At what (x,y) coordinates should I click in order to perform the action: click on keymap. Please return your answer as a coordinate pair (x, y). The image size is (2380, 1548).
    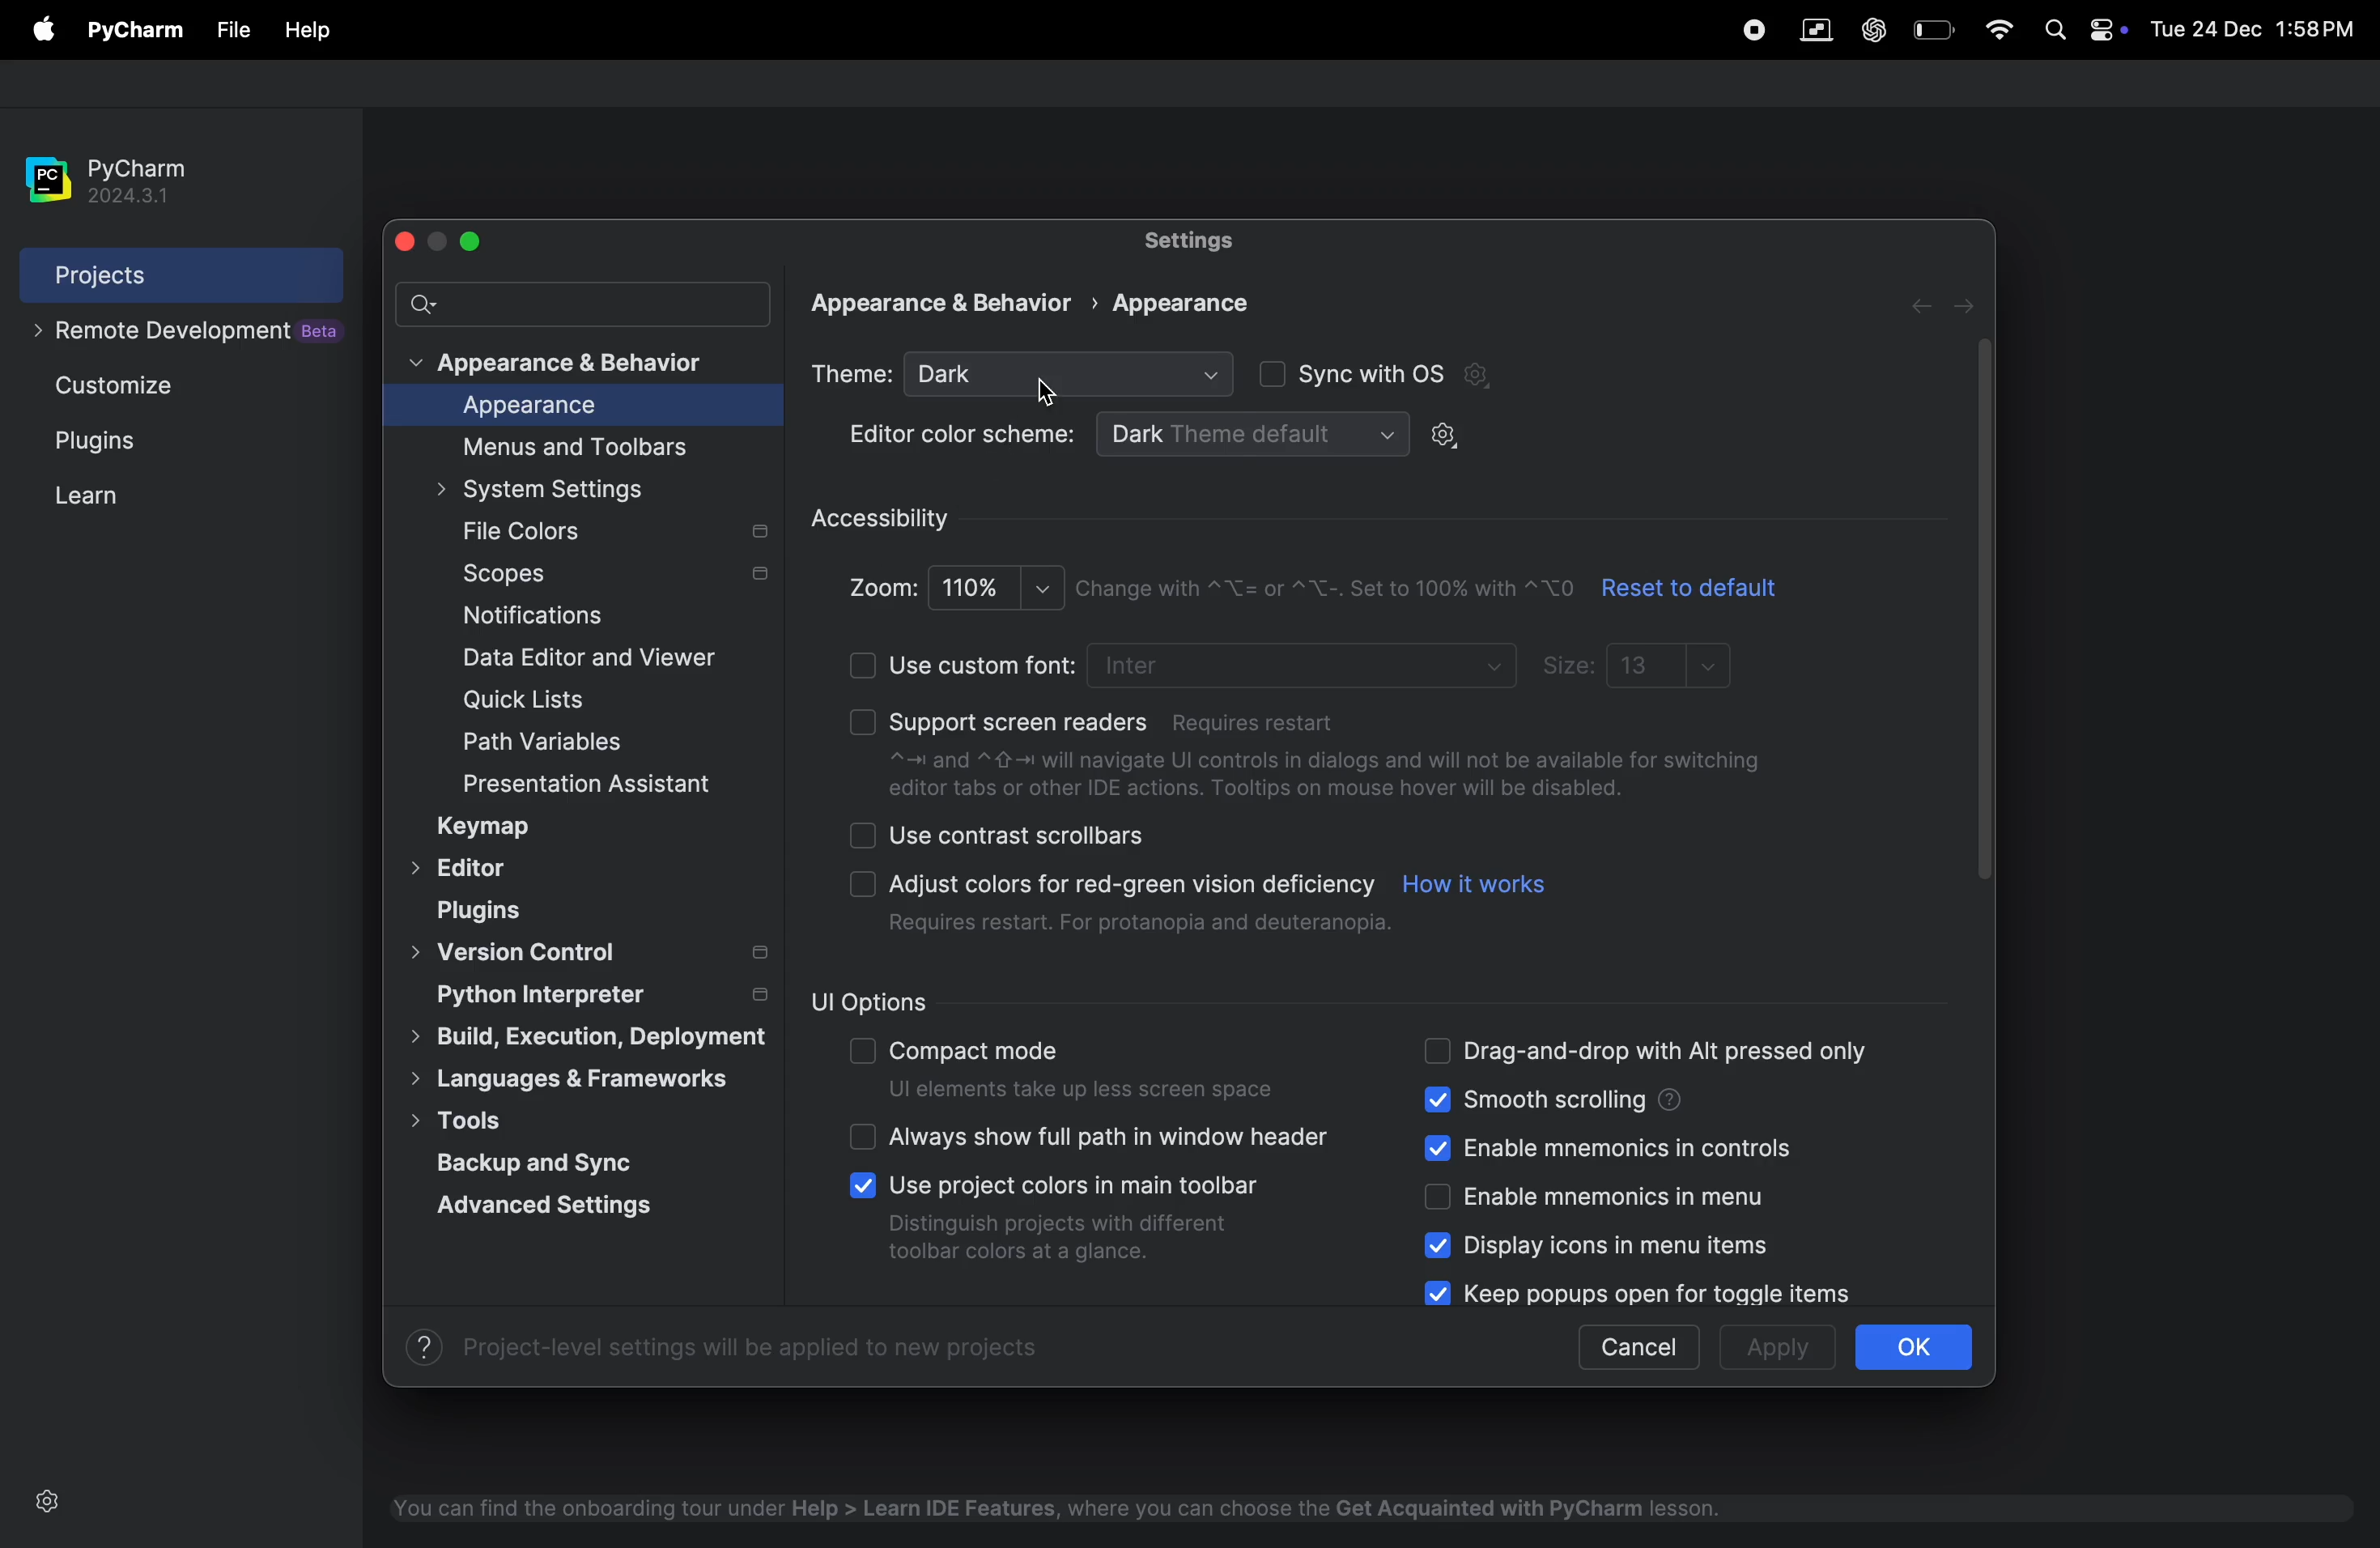
    Looking at the image, I should click on (512, 830).